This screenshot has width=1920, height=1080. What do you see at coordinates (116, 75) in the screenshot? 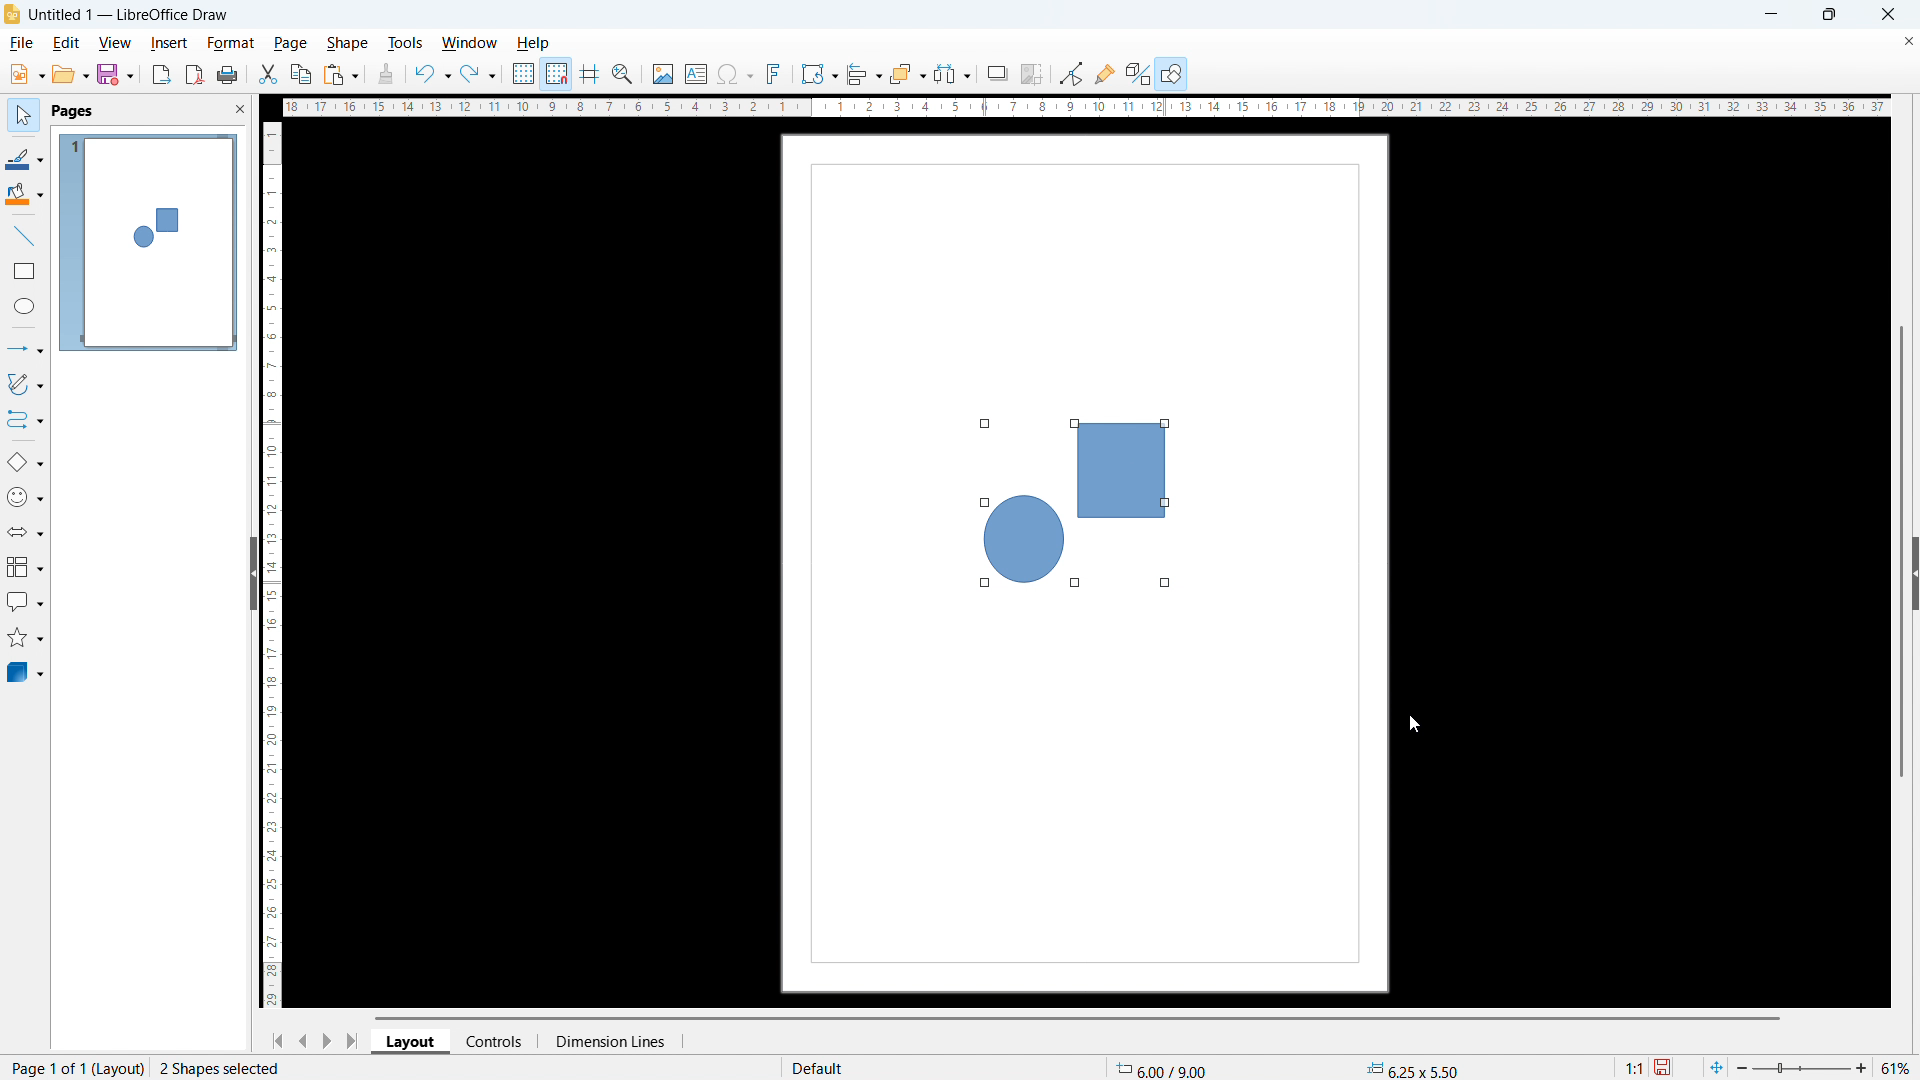
I see `save` at bounding box center [116, 75].